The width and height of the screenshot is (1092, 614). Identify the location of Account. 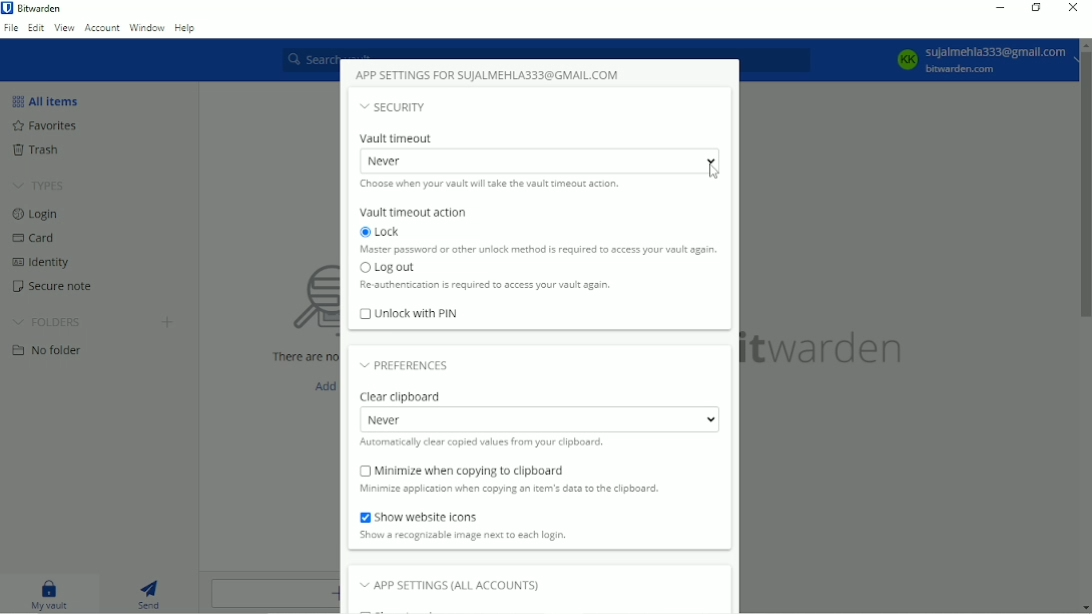
(103, 28).